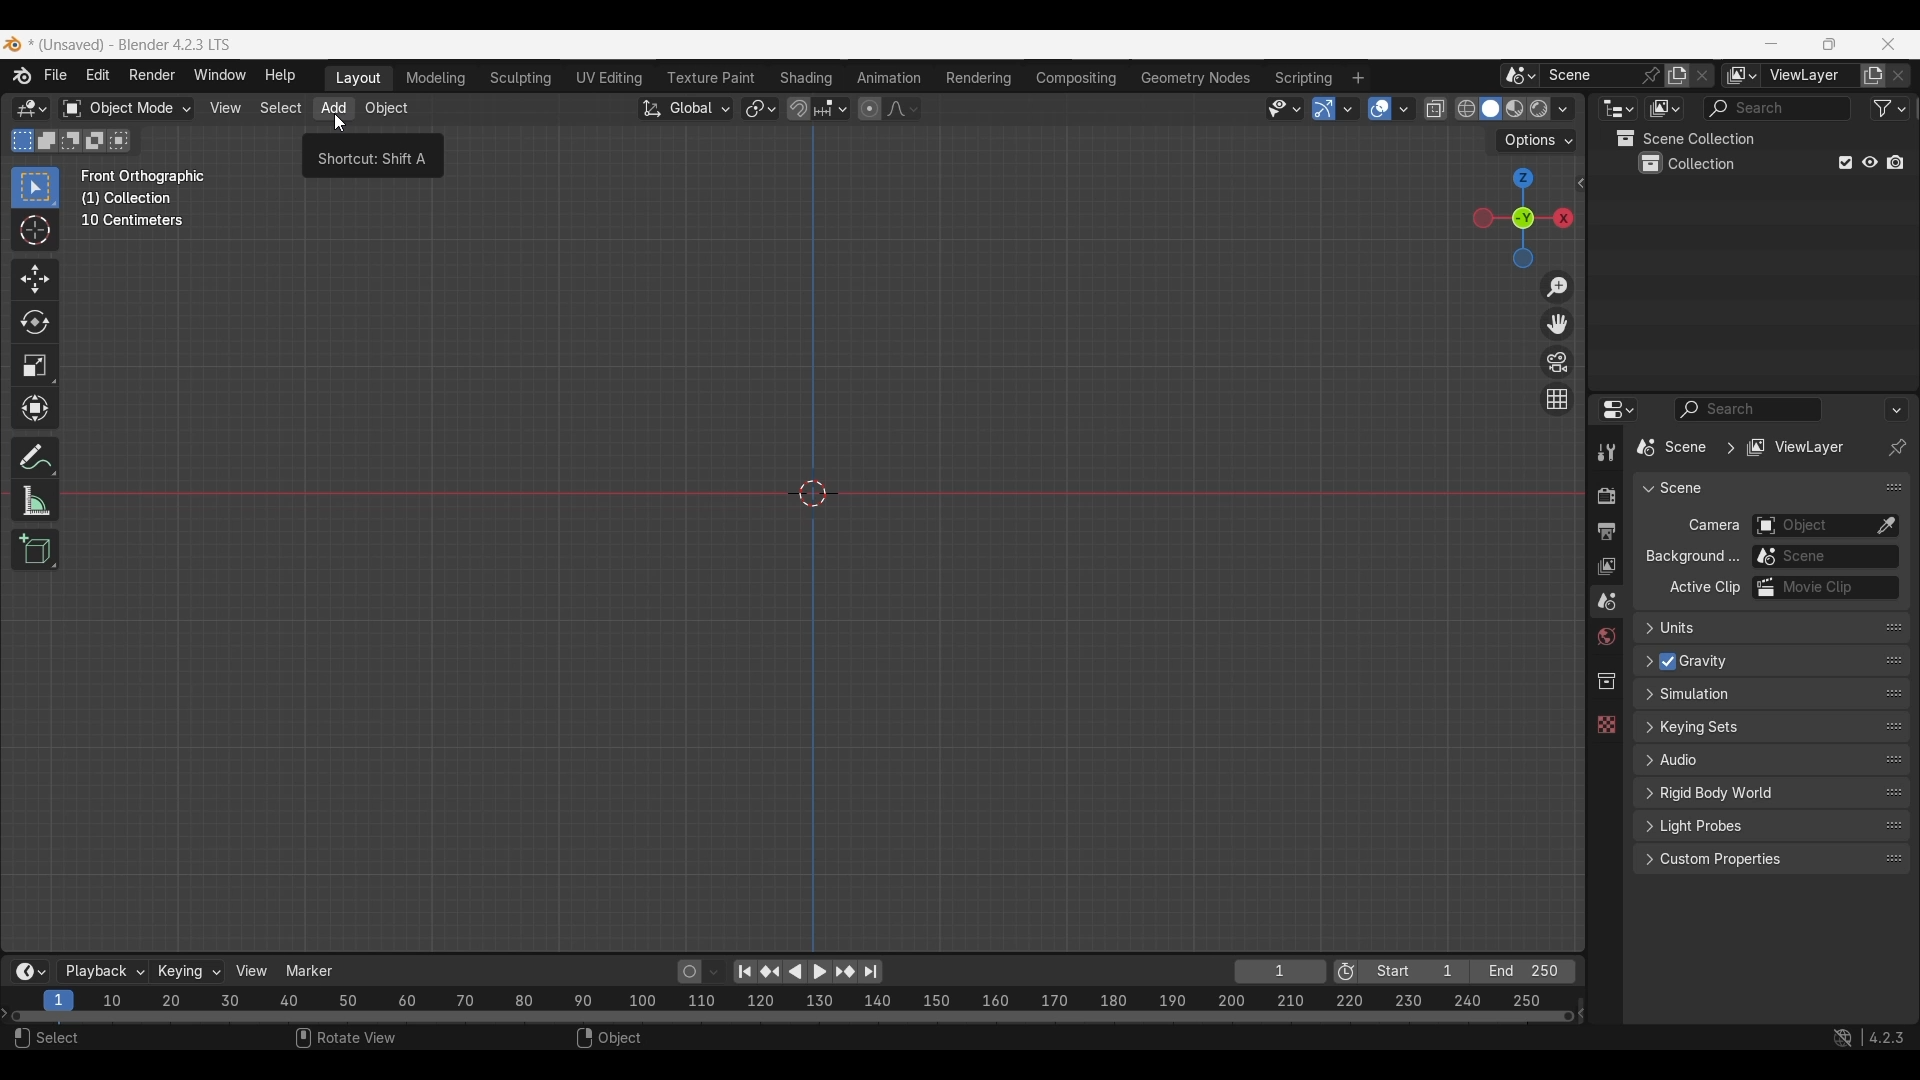 The width and height of the screenshot is (1920, 1080). What do you see at coordinates (1606, 725) in the screenshot?
I see `Texture` at bounding box center [1606, 725].